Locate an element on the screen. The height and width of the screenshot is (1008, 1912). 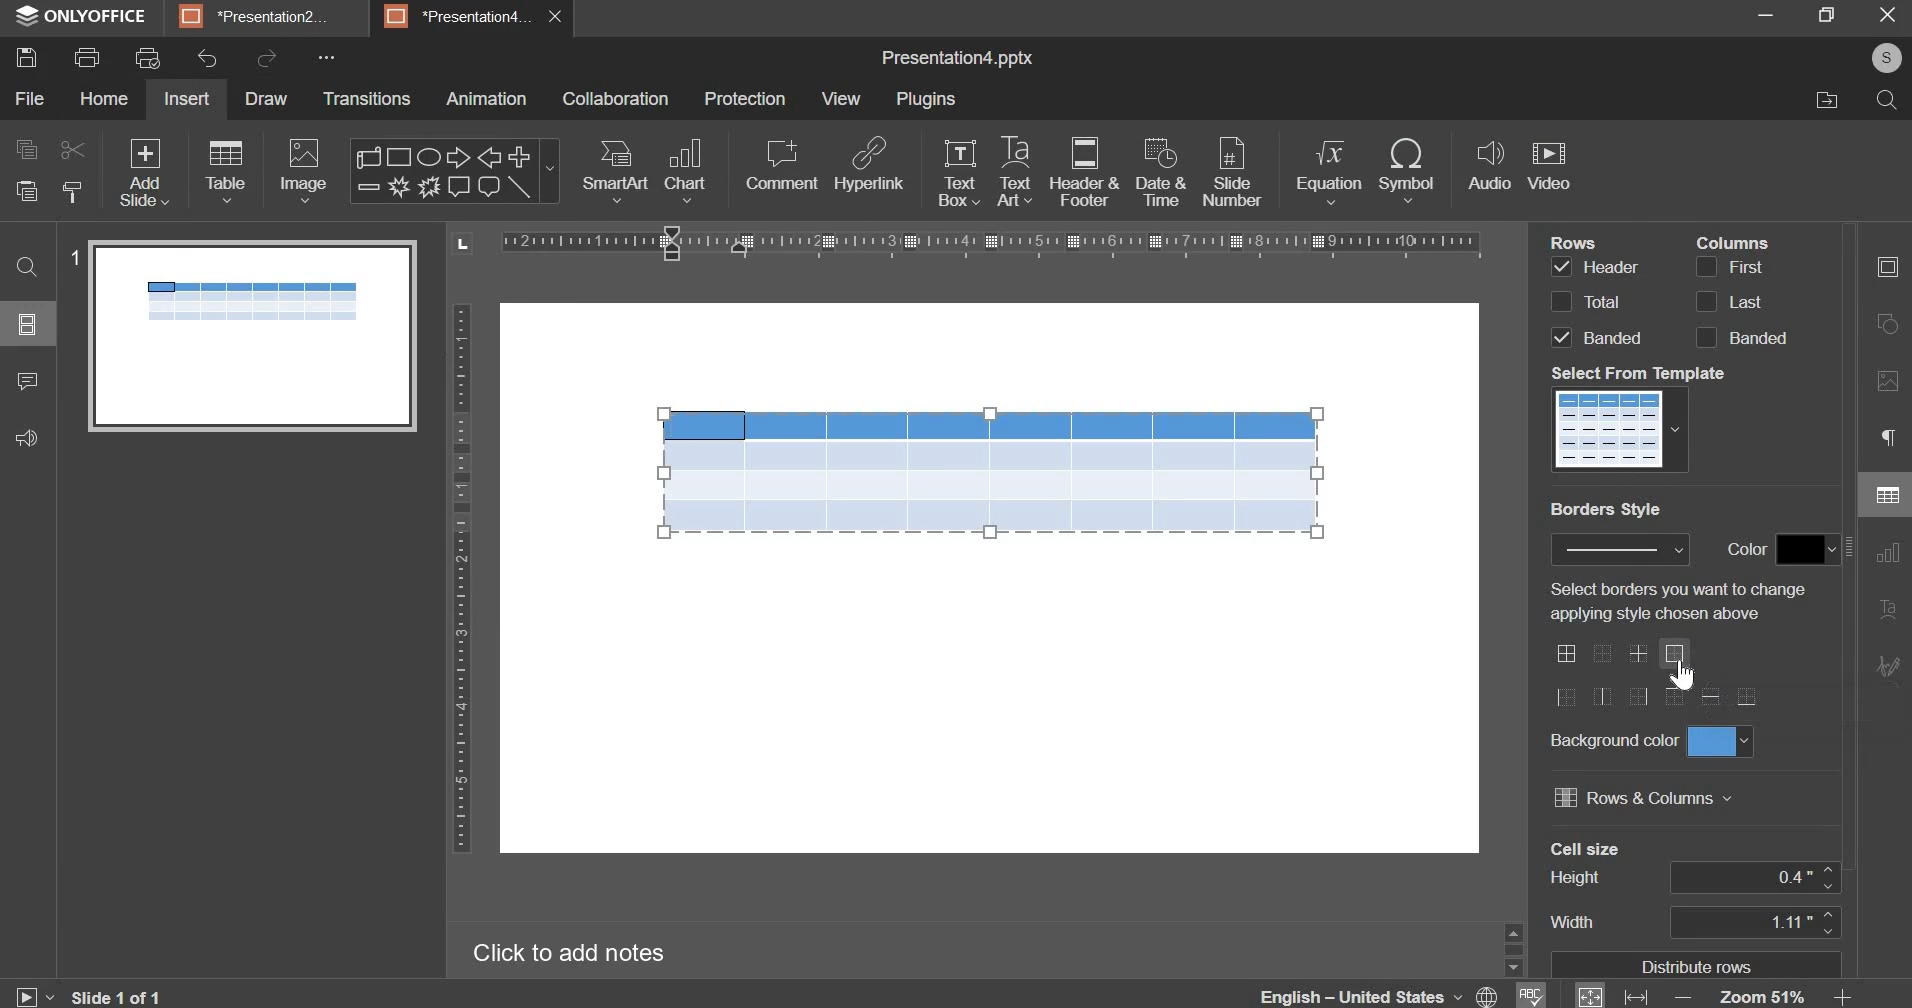
ONLYOFFICE is located at coordinates (79, 14).